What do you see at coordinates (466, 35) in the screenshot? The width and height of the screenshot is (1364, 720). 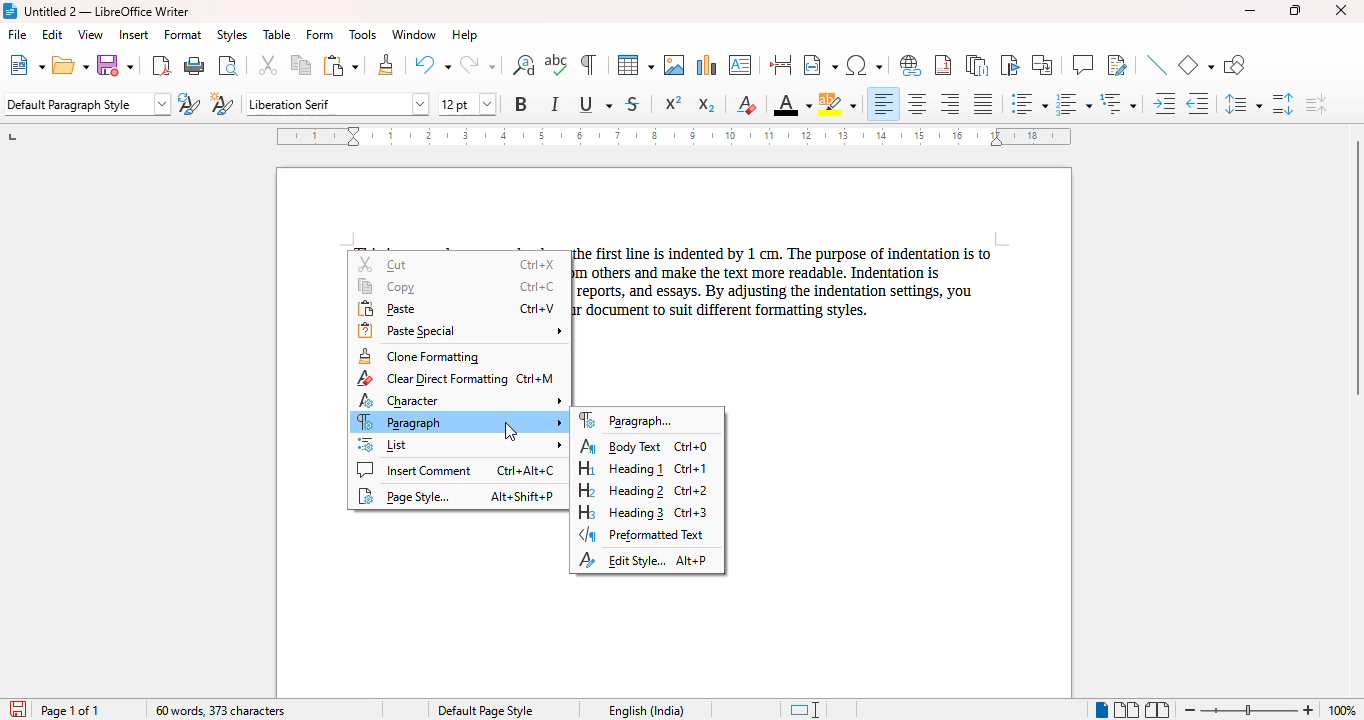 I see `help` at bounding box center [466, 35].